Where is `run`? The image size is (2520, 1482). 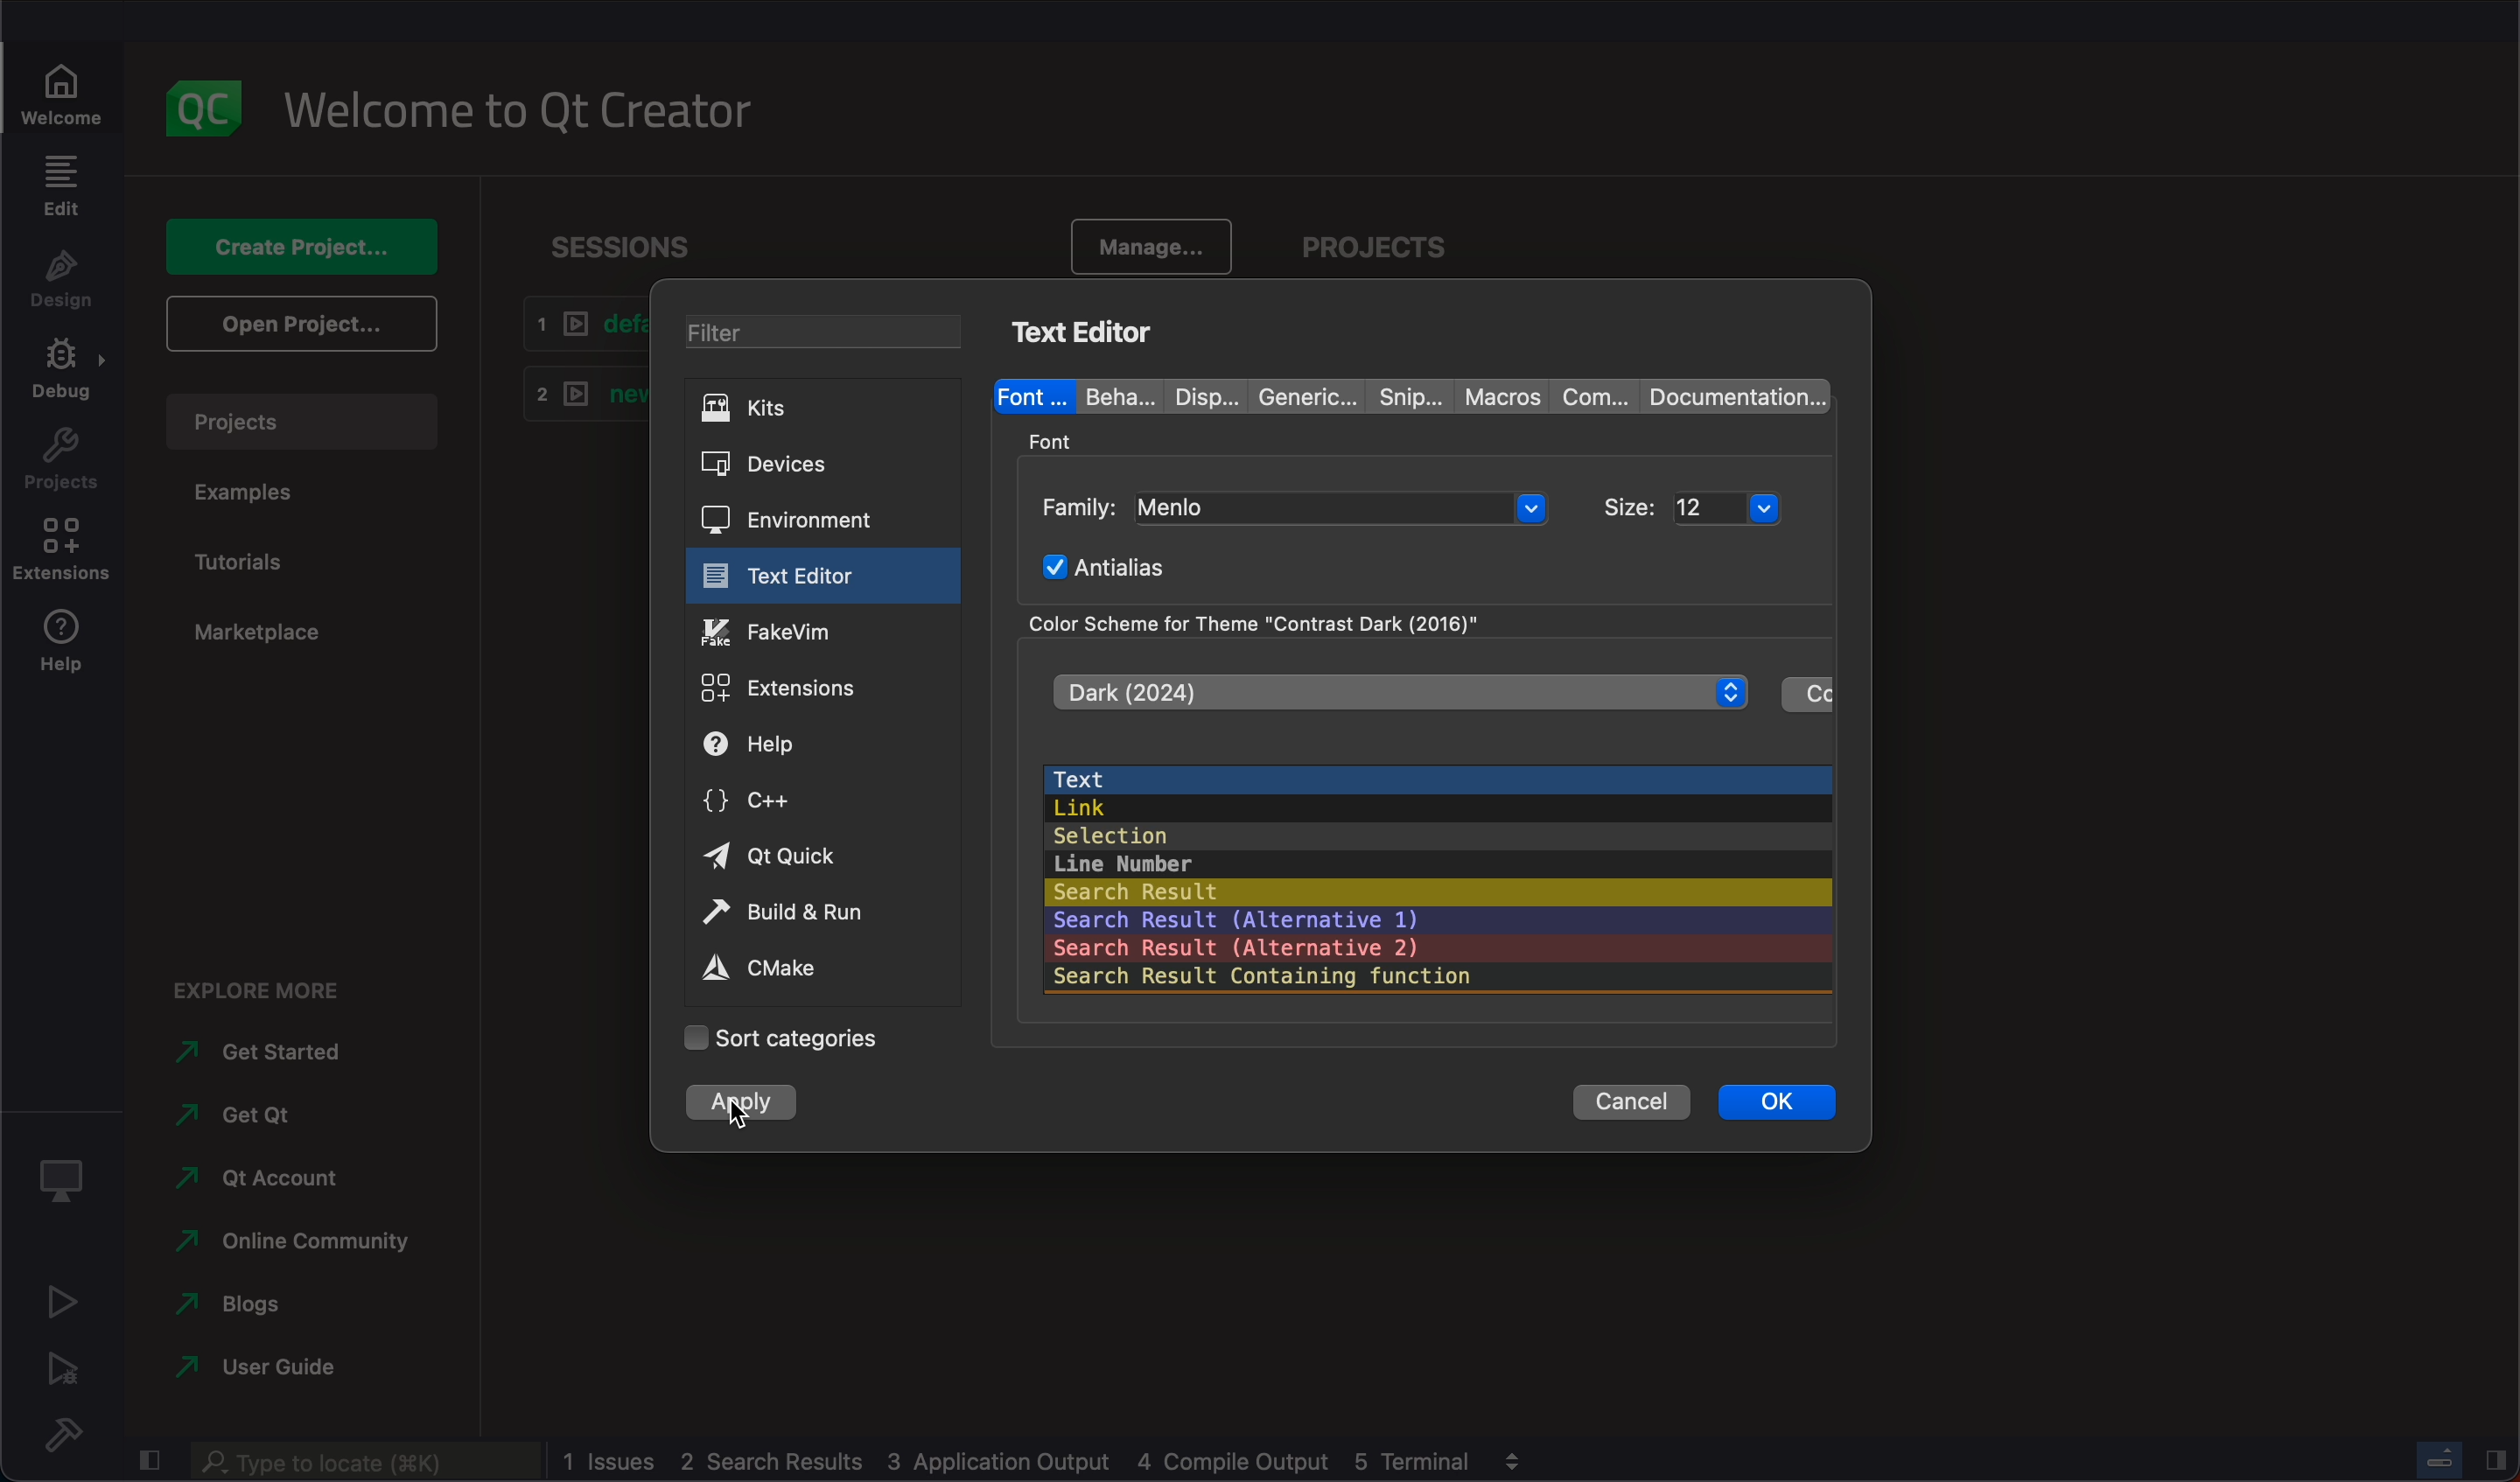
run is located at coordinates (57, 1305).